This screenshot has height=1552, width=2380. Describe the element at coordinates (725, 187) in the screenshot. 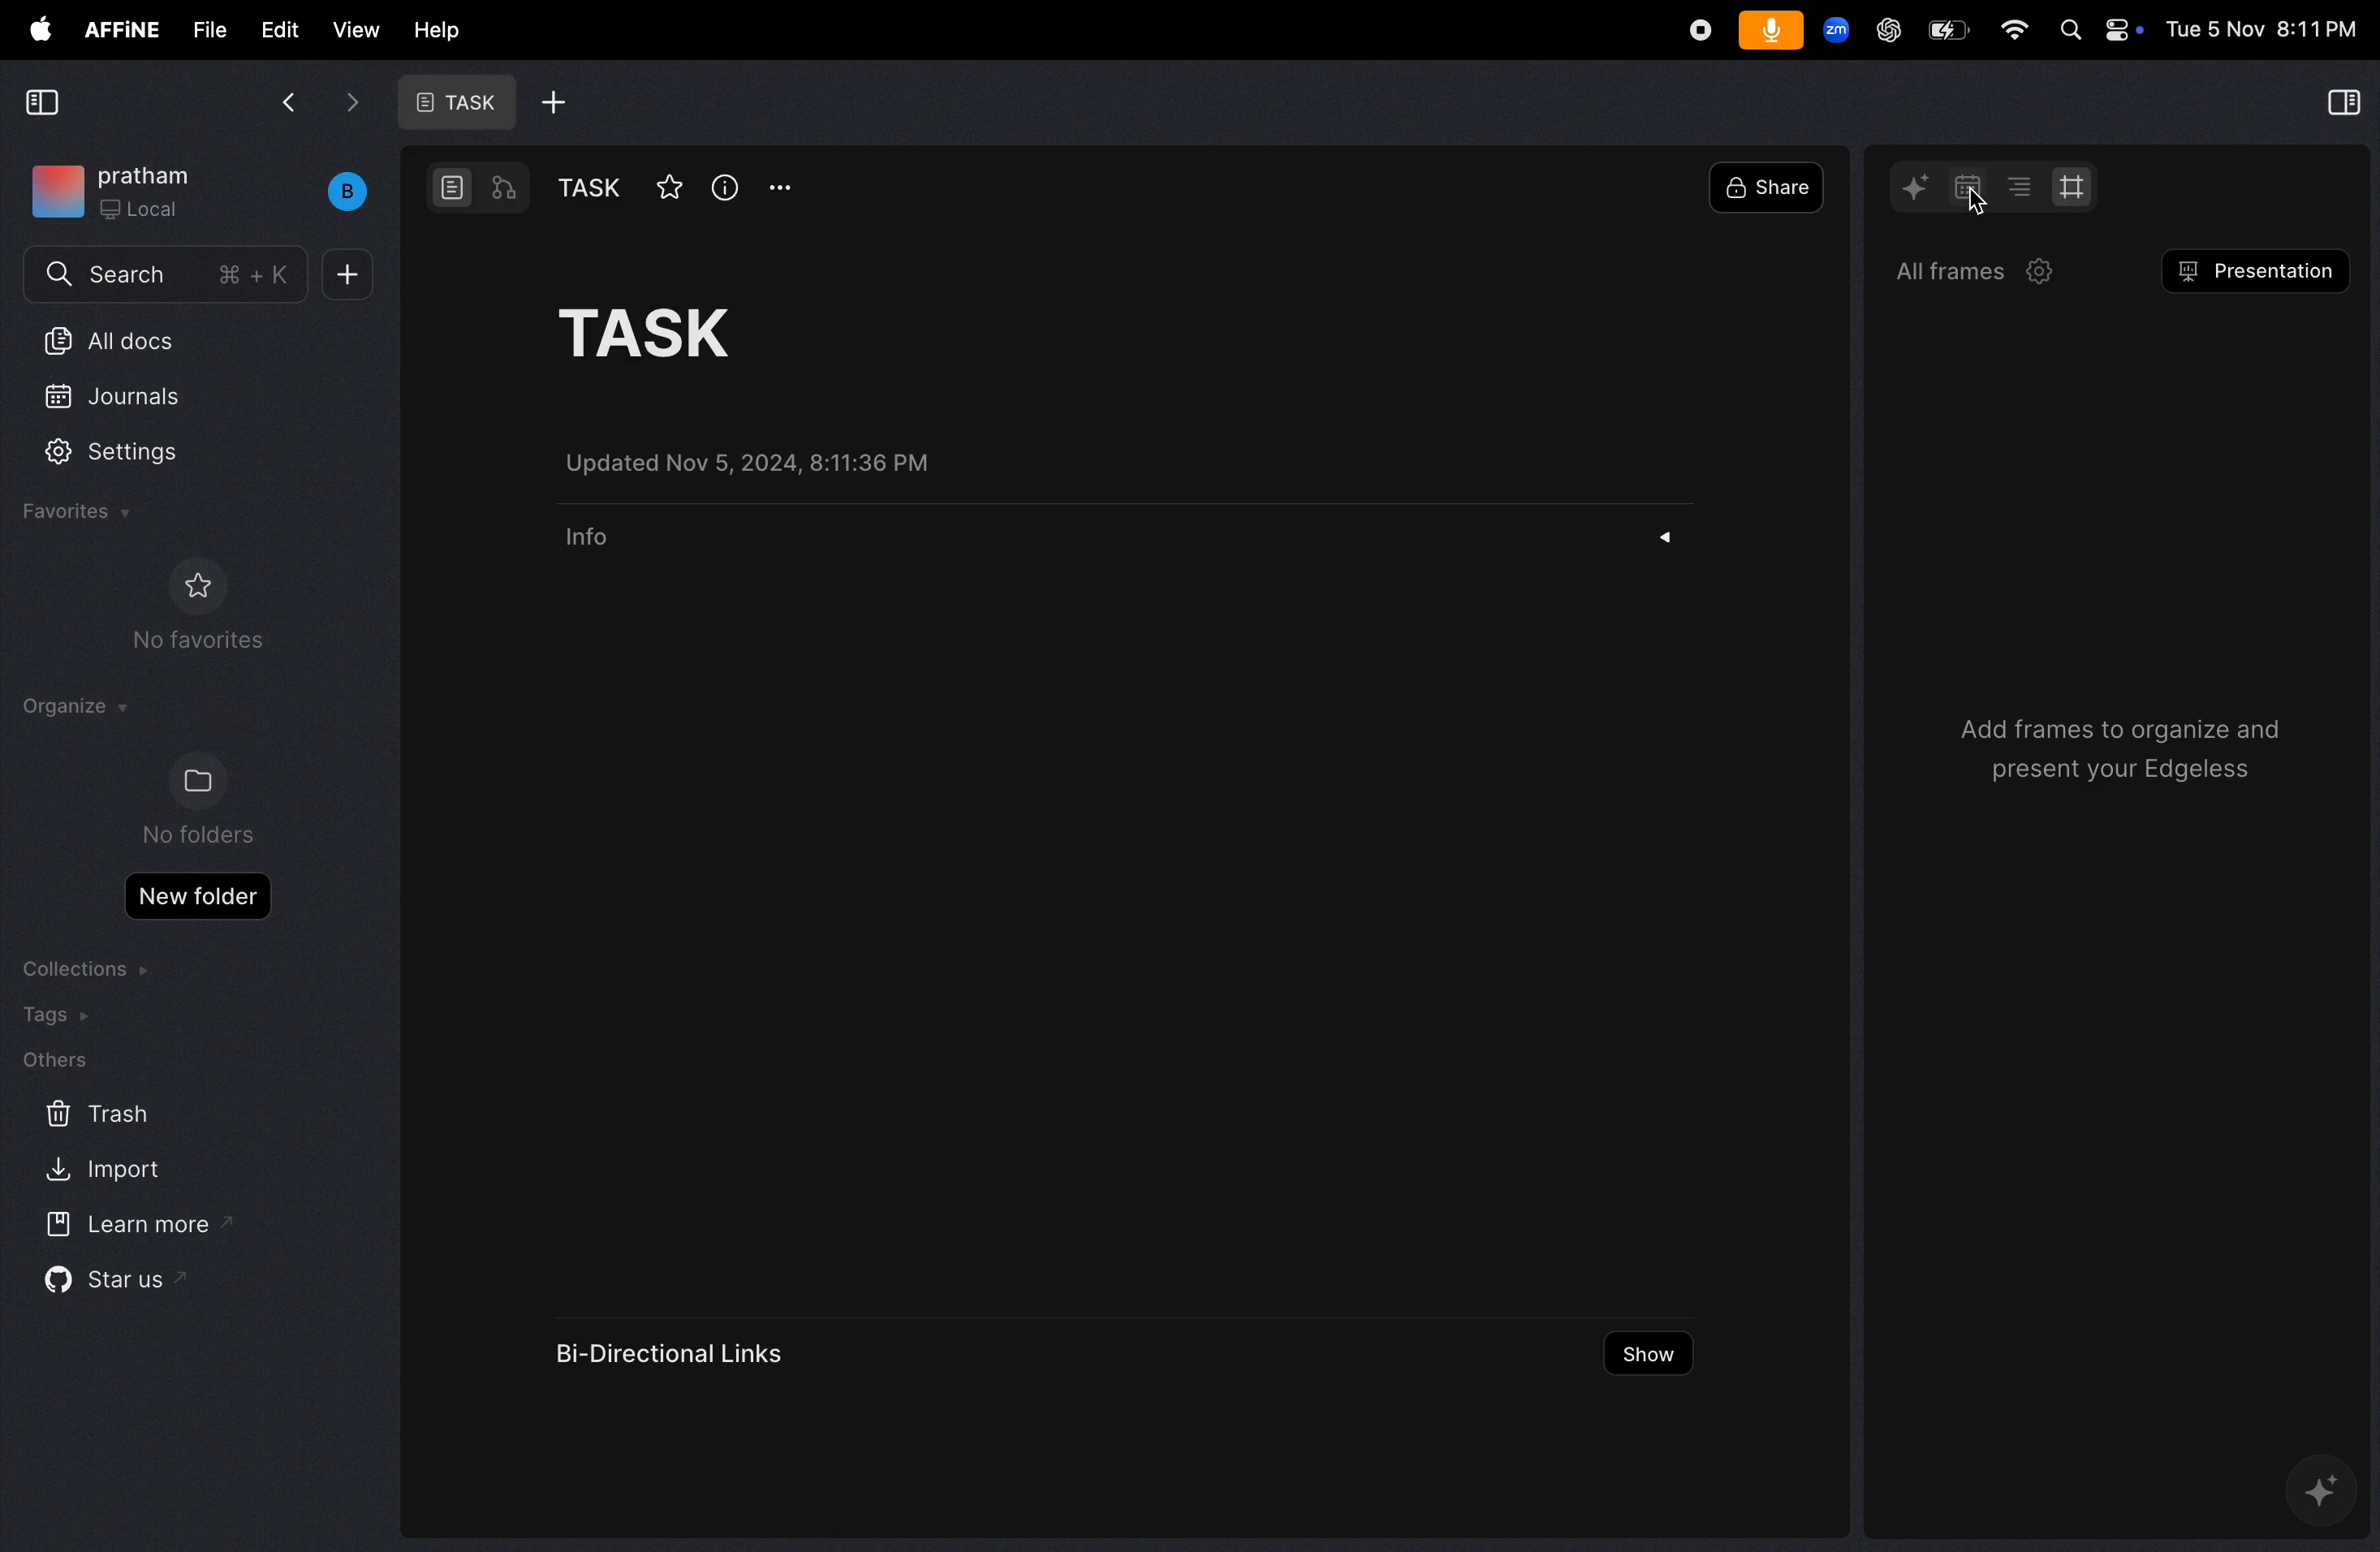

I see `info` at that location.